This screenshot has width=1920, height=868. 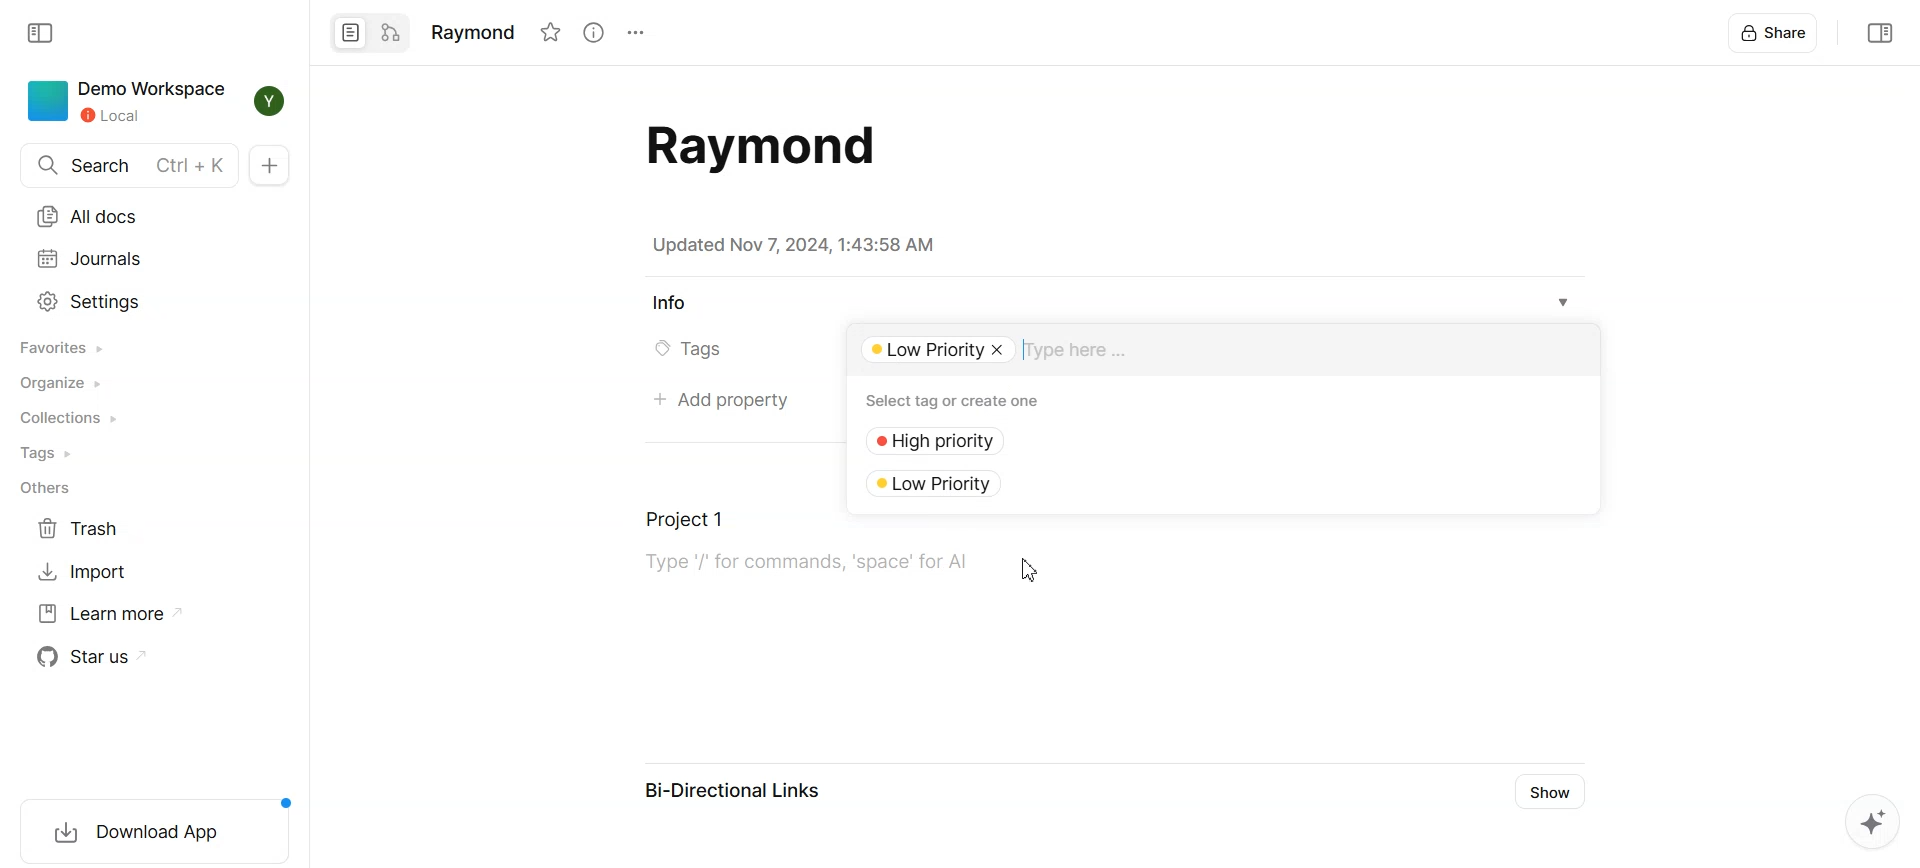 I want to click on Show, so click(x=1554, y=792).